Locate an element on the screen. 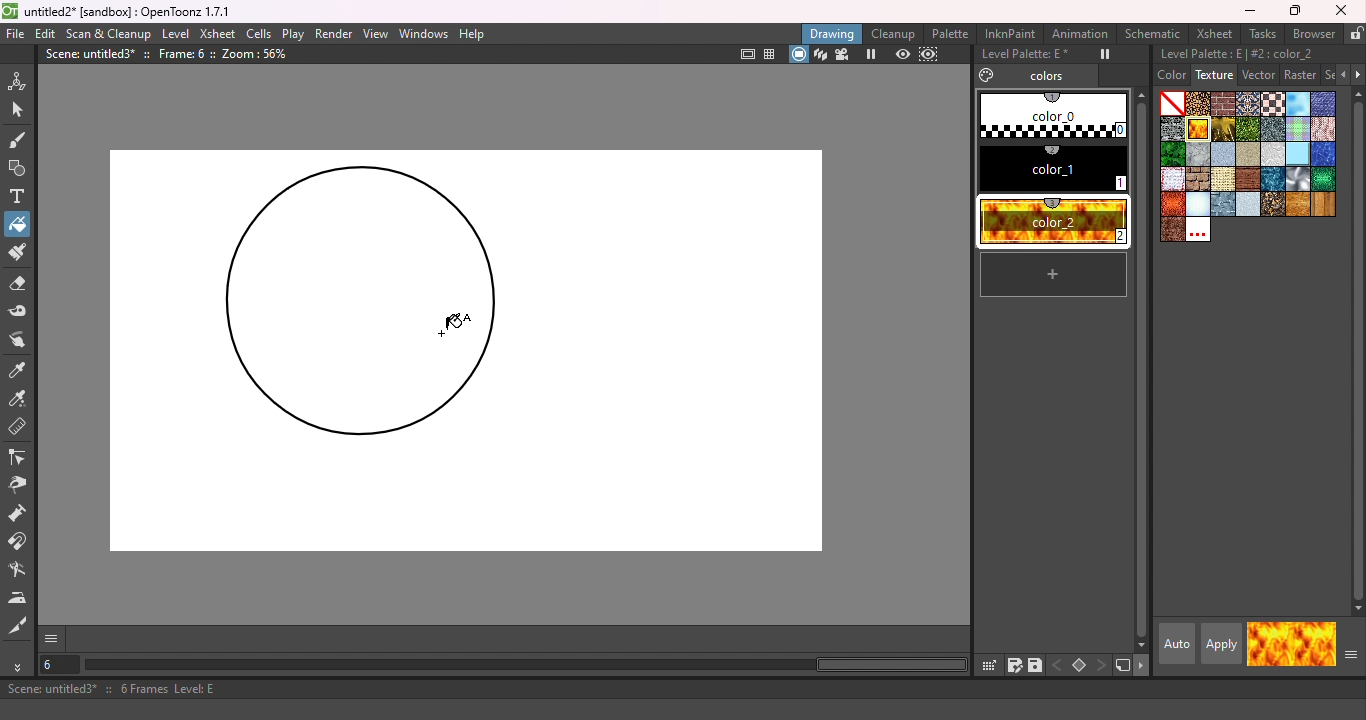  wetpebbles.bmp is located at coordinates (1274, 204).